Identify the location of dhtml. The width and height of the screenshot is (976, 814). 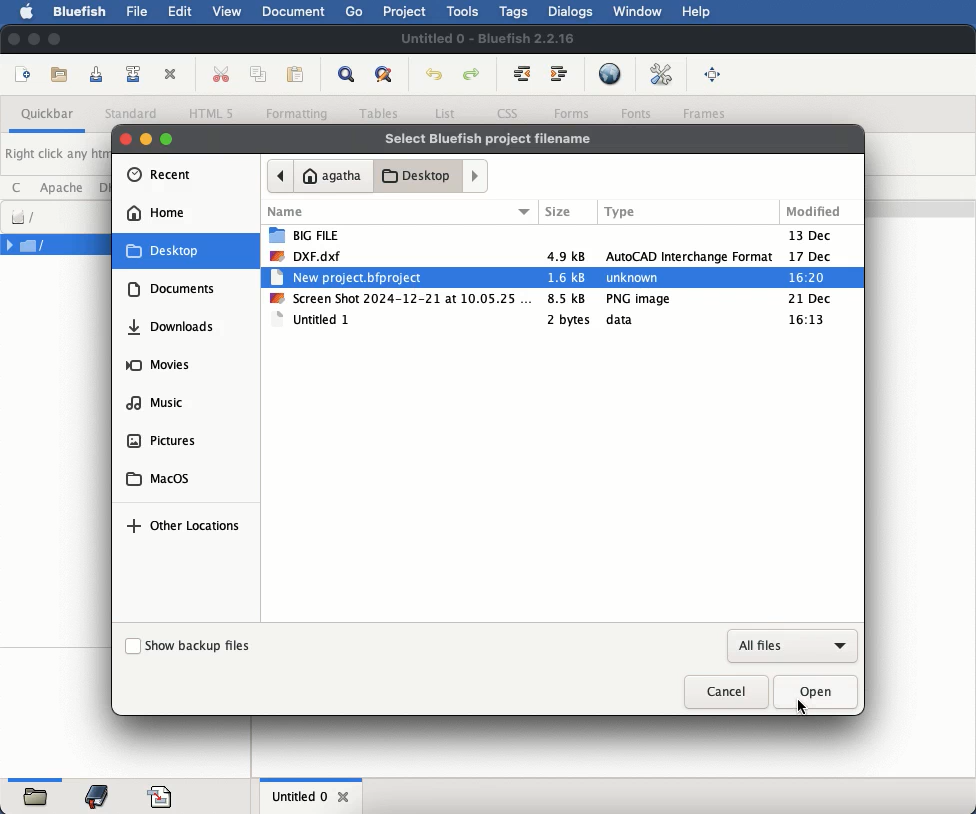
(109, 187).